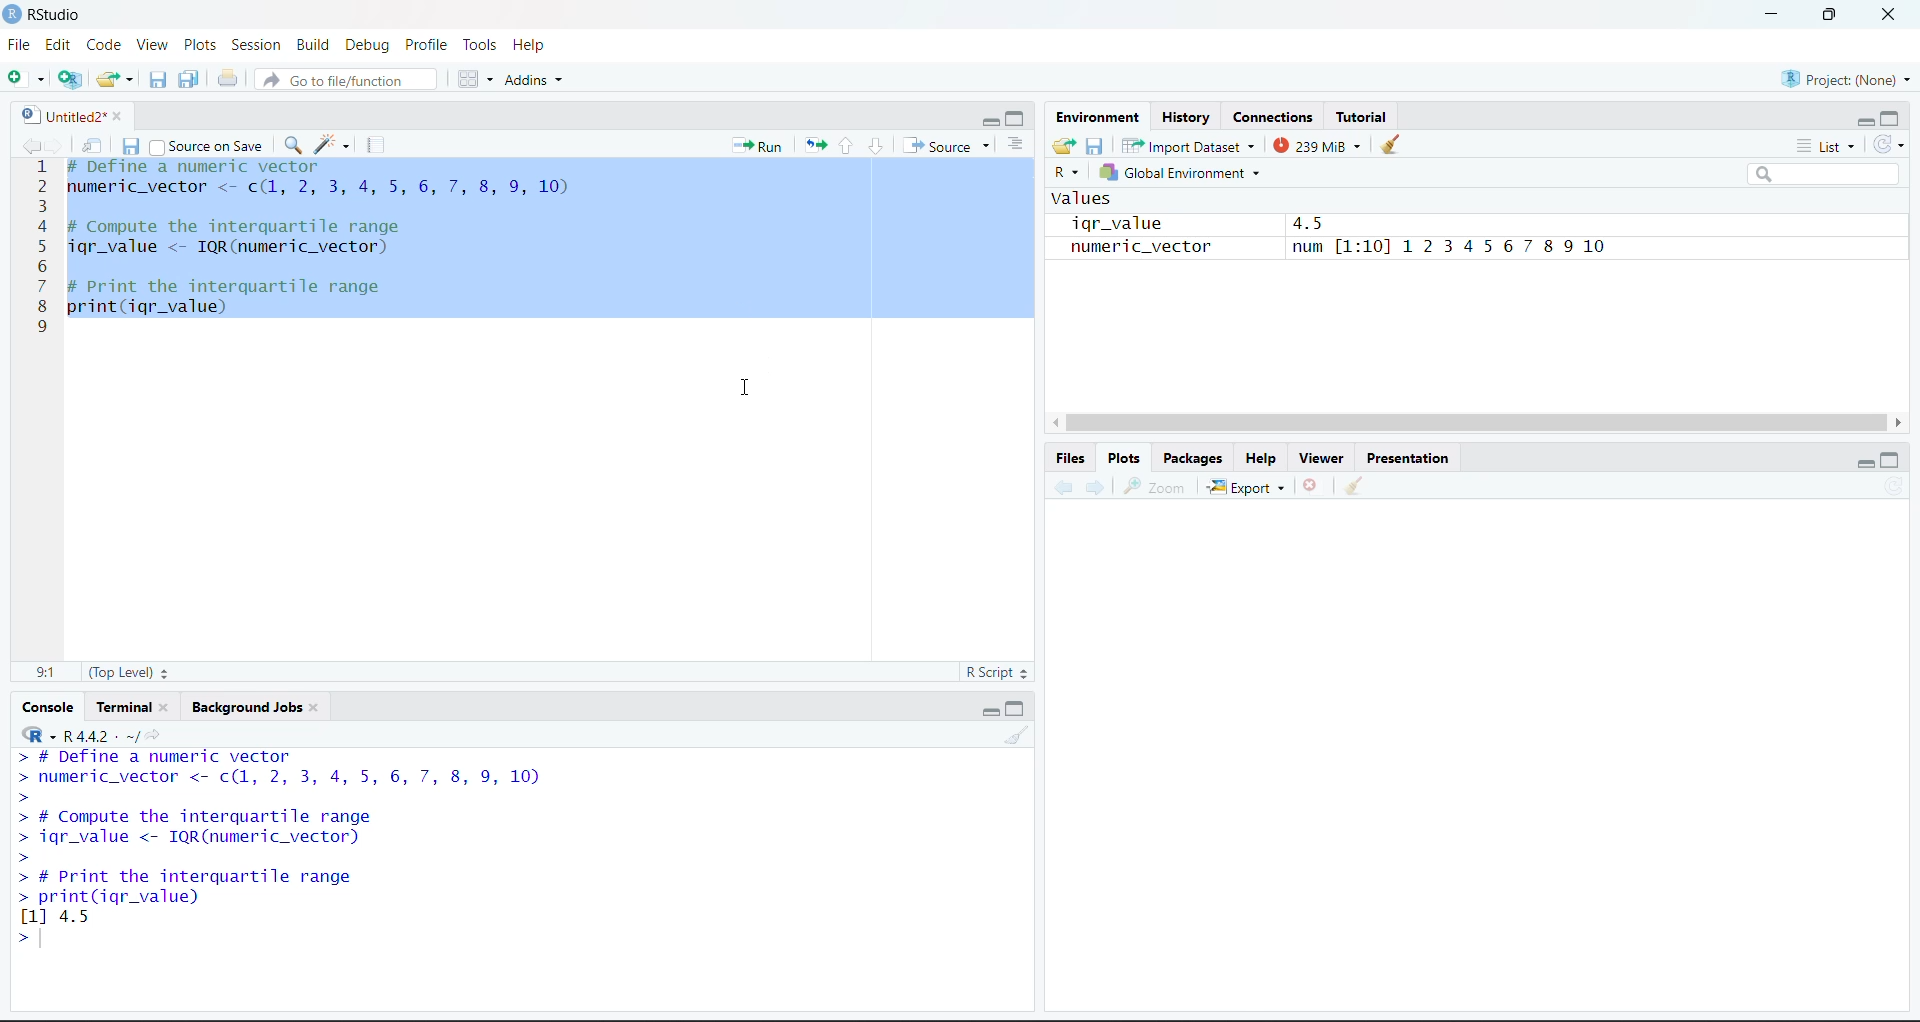 The width and height of the screenshot is (1920, 1022). I want to click on Packages, so click(1195, 458).